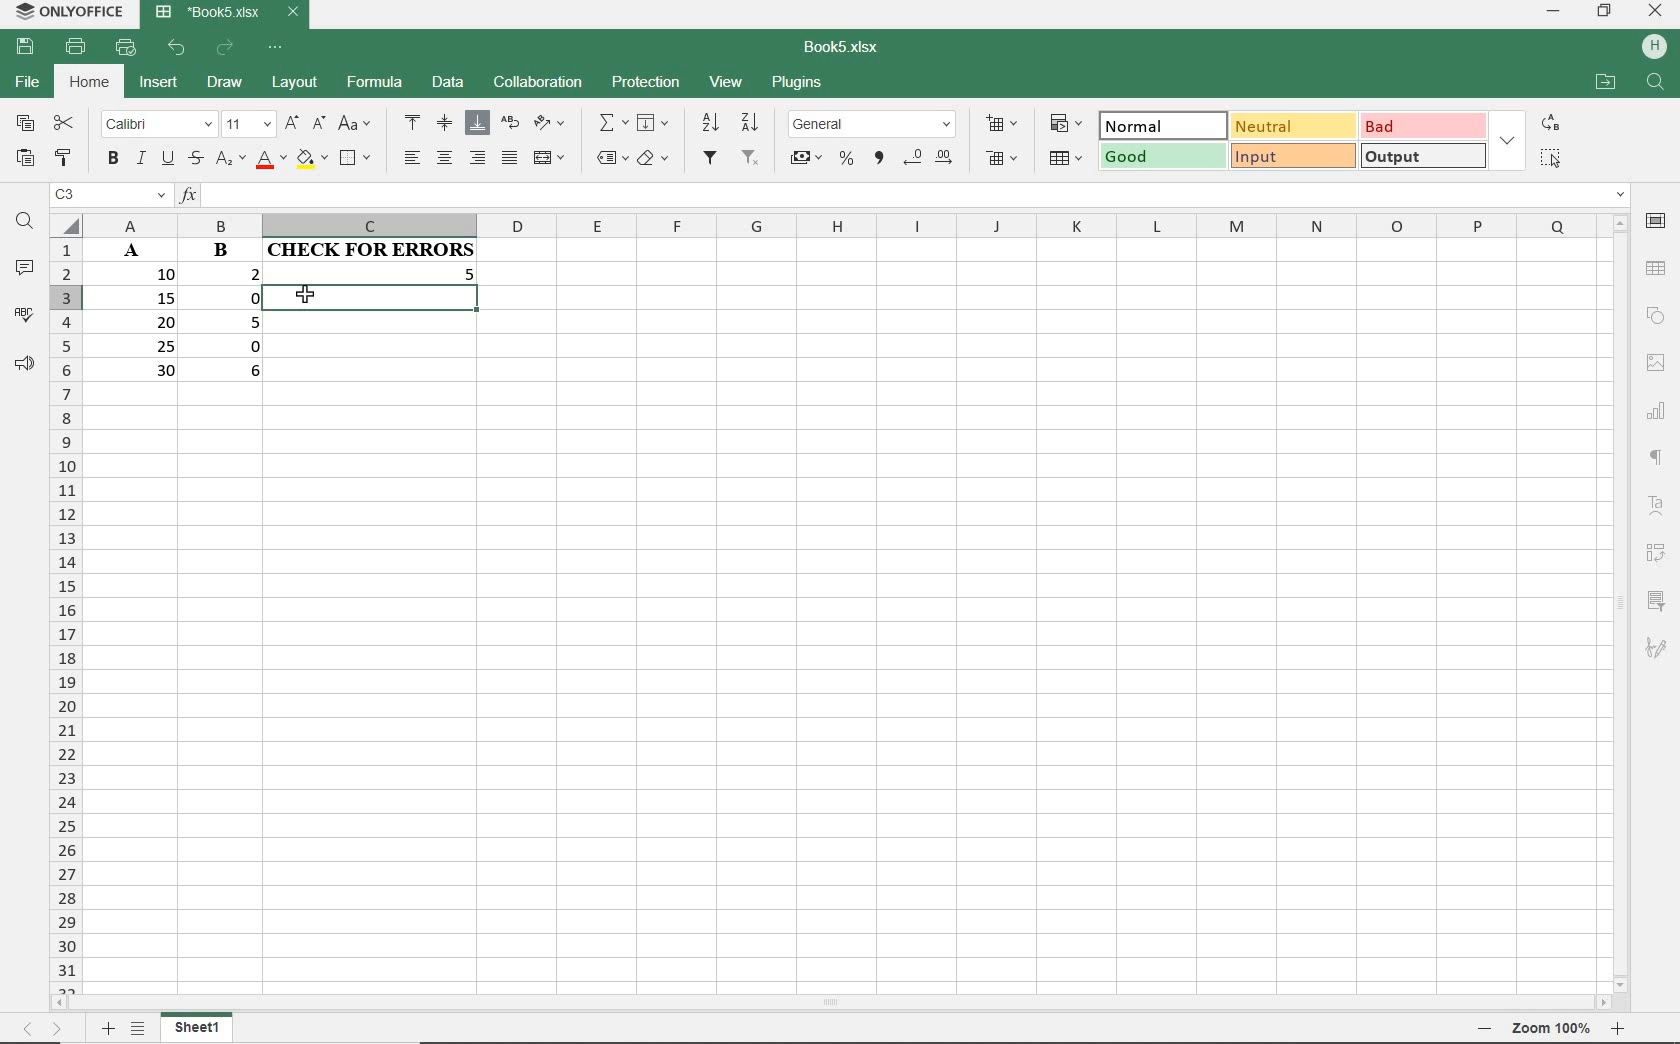  What do you see at coordinates (1553, 12) in the screenshot?
I see `MINIMIZE` at bounding box center [1553, 12].